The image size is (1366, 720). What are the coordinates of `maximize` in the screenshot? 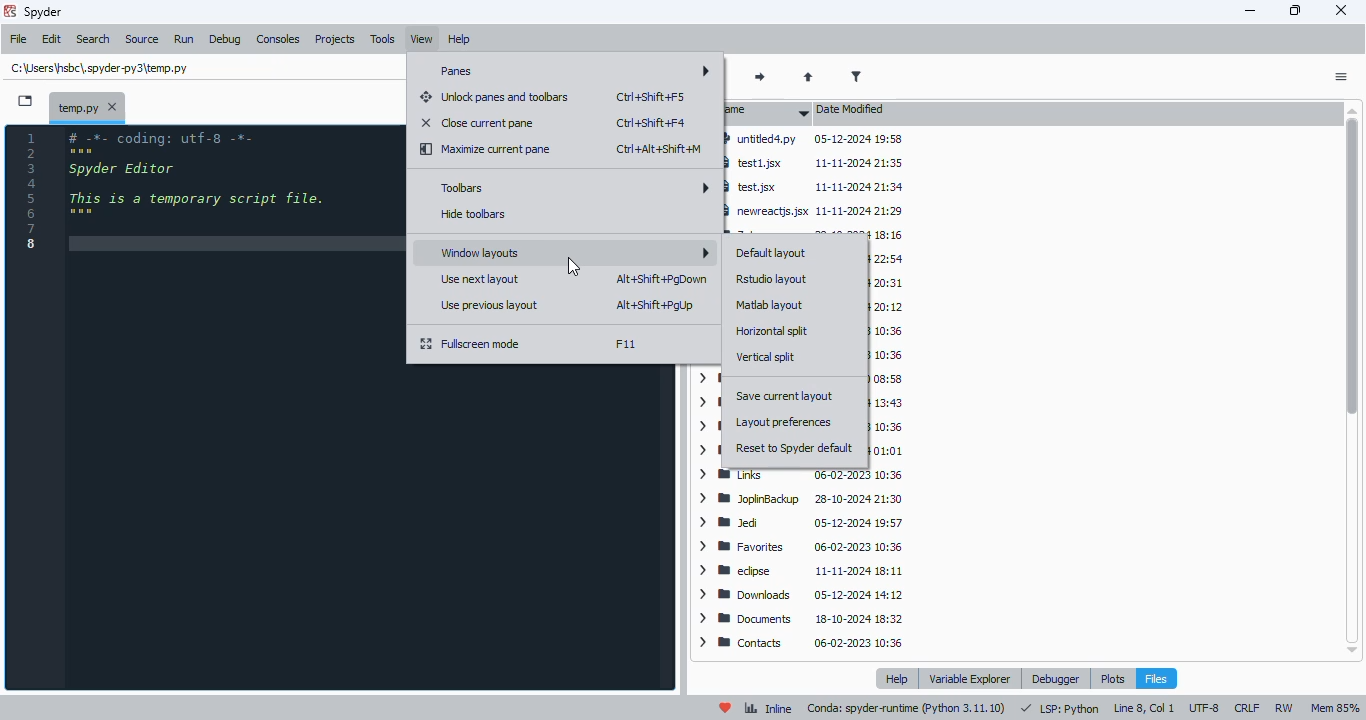 It's located at (1295, 10).